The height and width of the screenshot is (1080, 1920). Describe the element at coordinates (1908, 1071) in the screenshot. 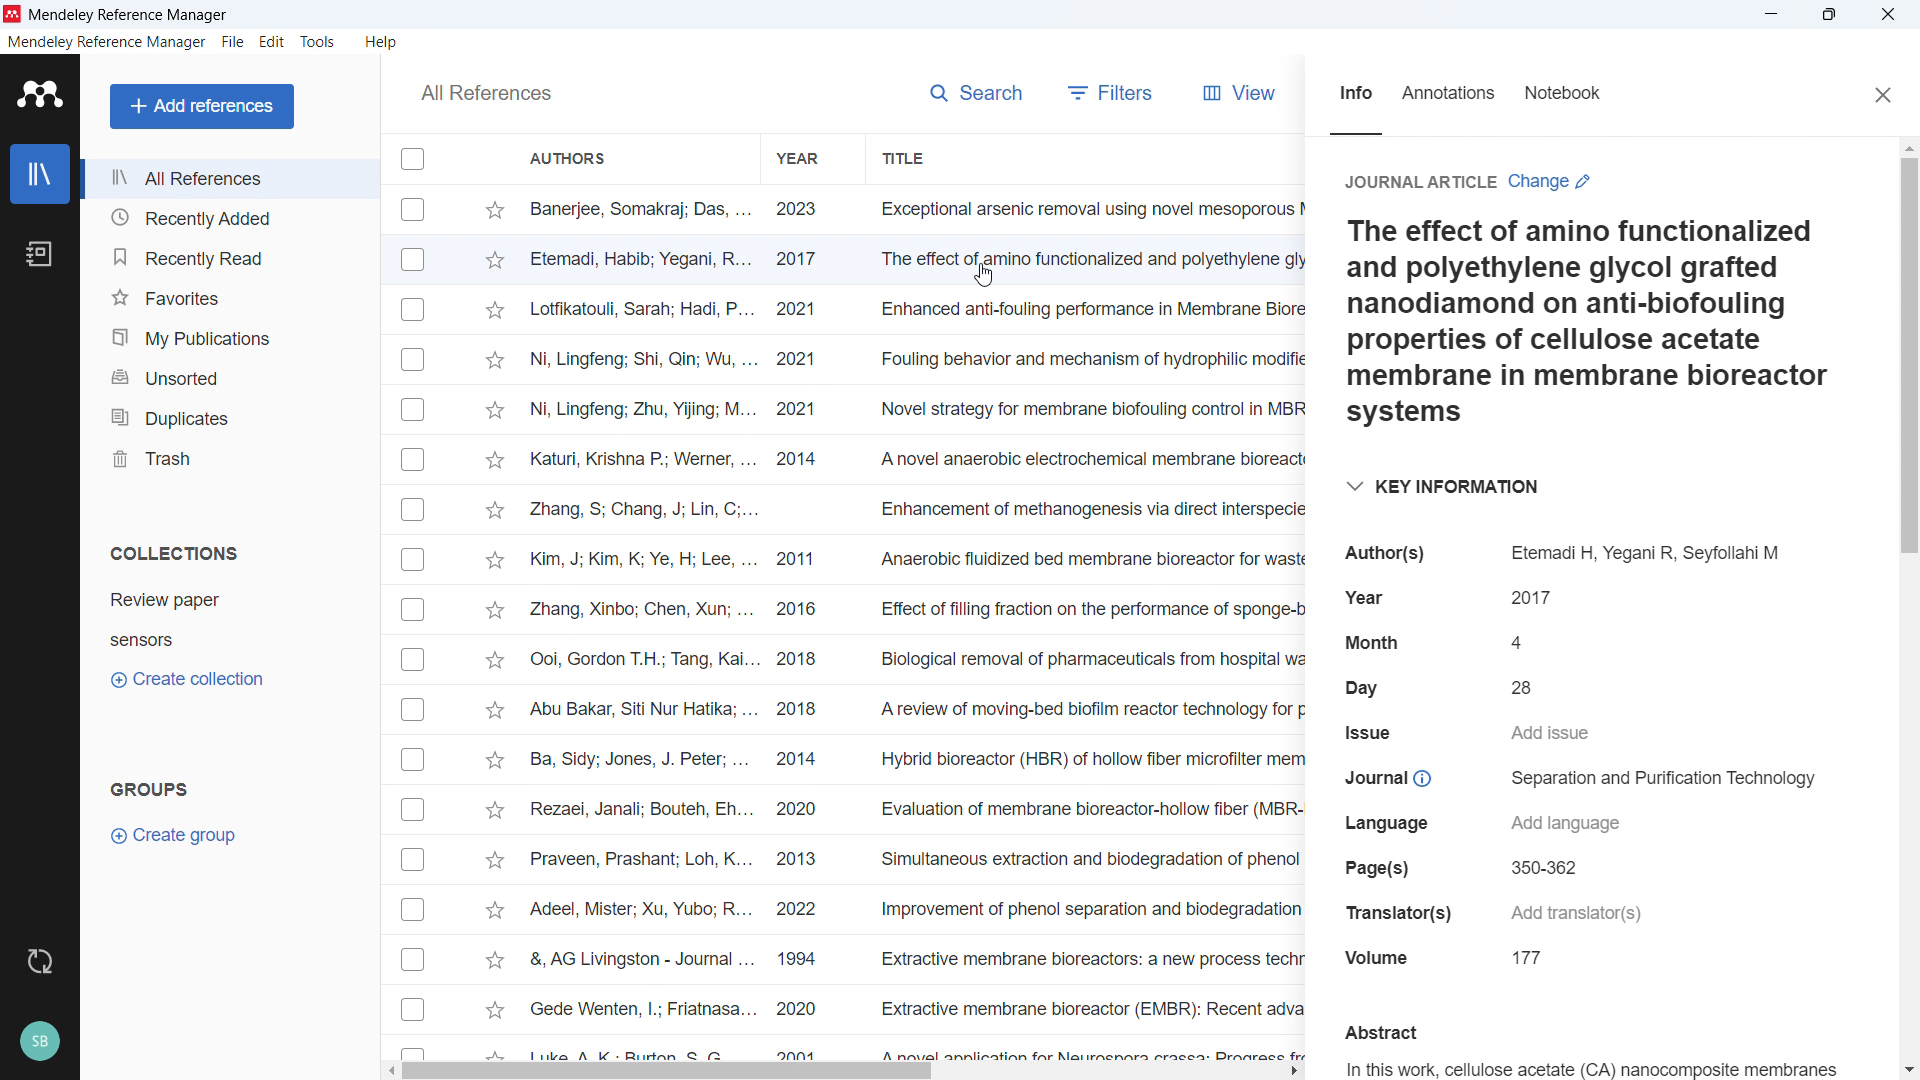

I see `Scroll down ` at that location.